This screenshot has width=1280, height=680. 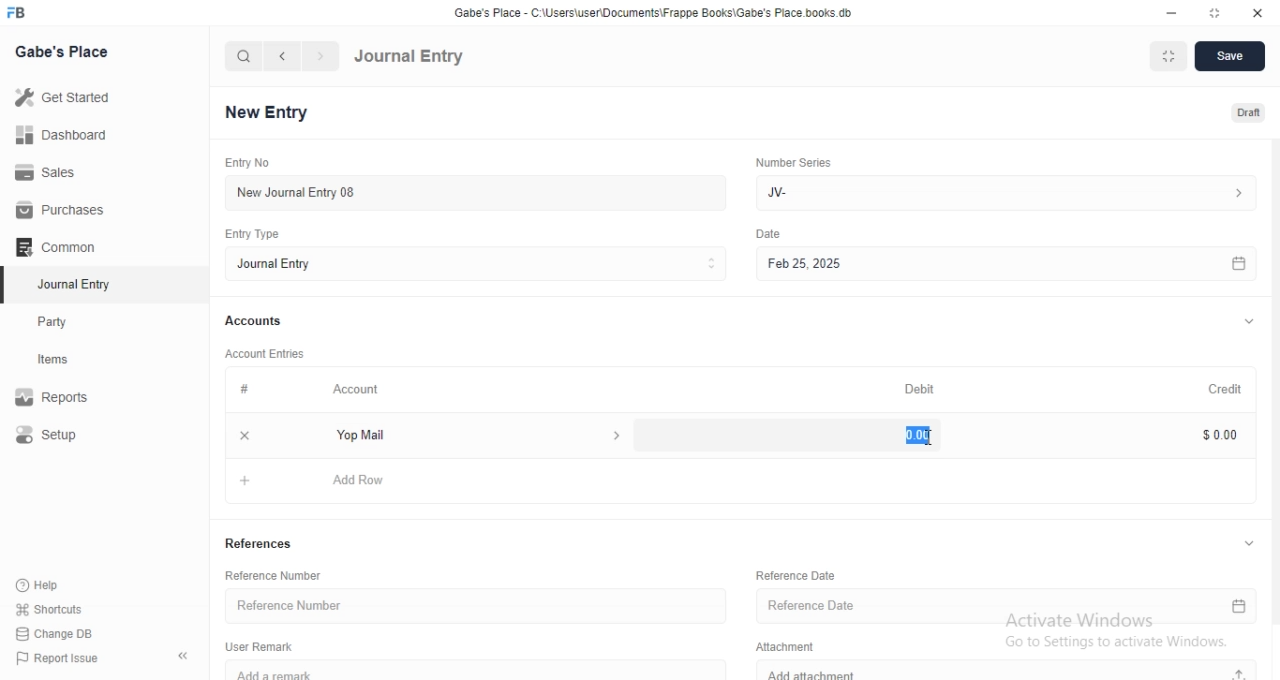 I want to click on Journal Entry, so click(x=71, y=284).